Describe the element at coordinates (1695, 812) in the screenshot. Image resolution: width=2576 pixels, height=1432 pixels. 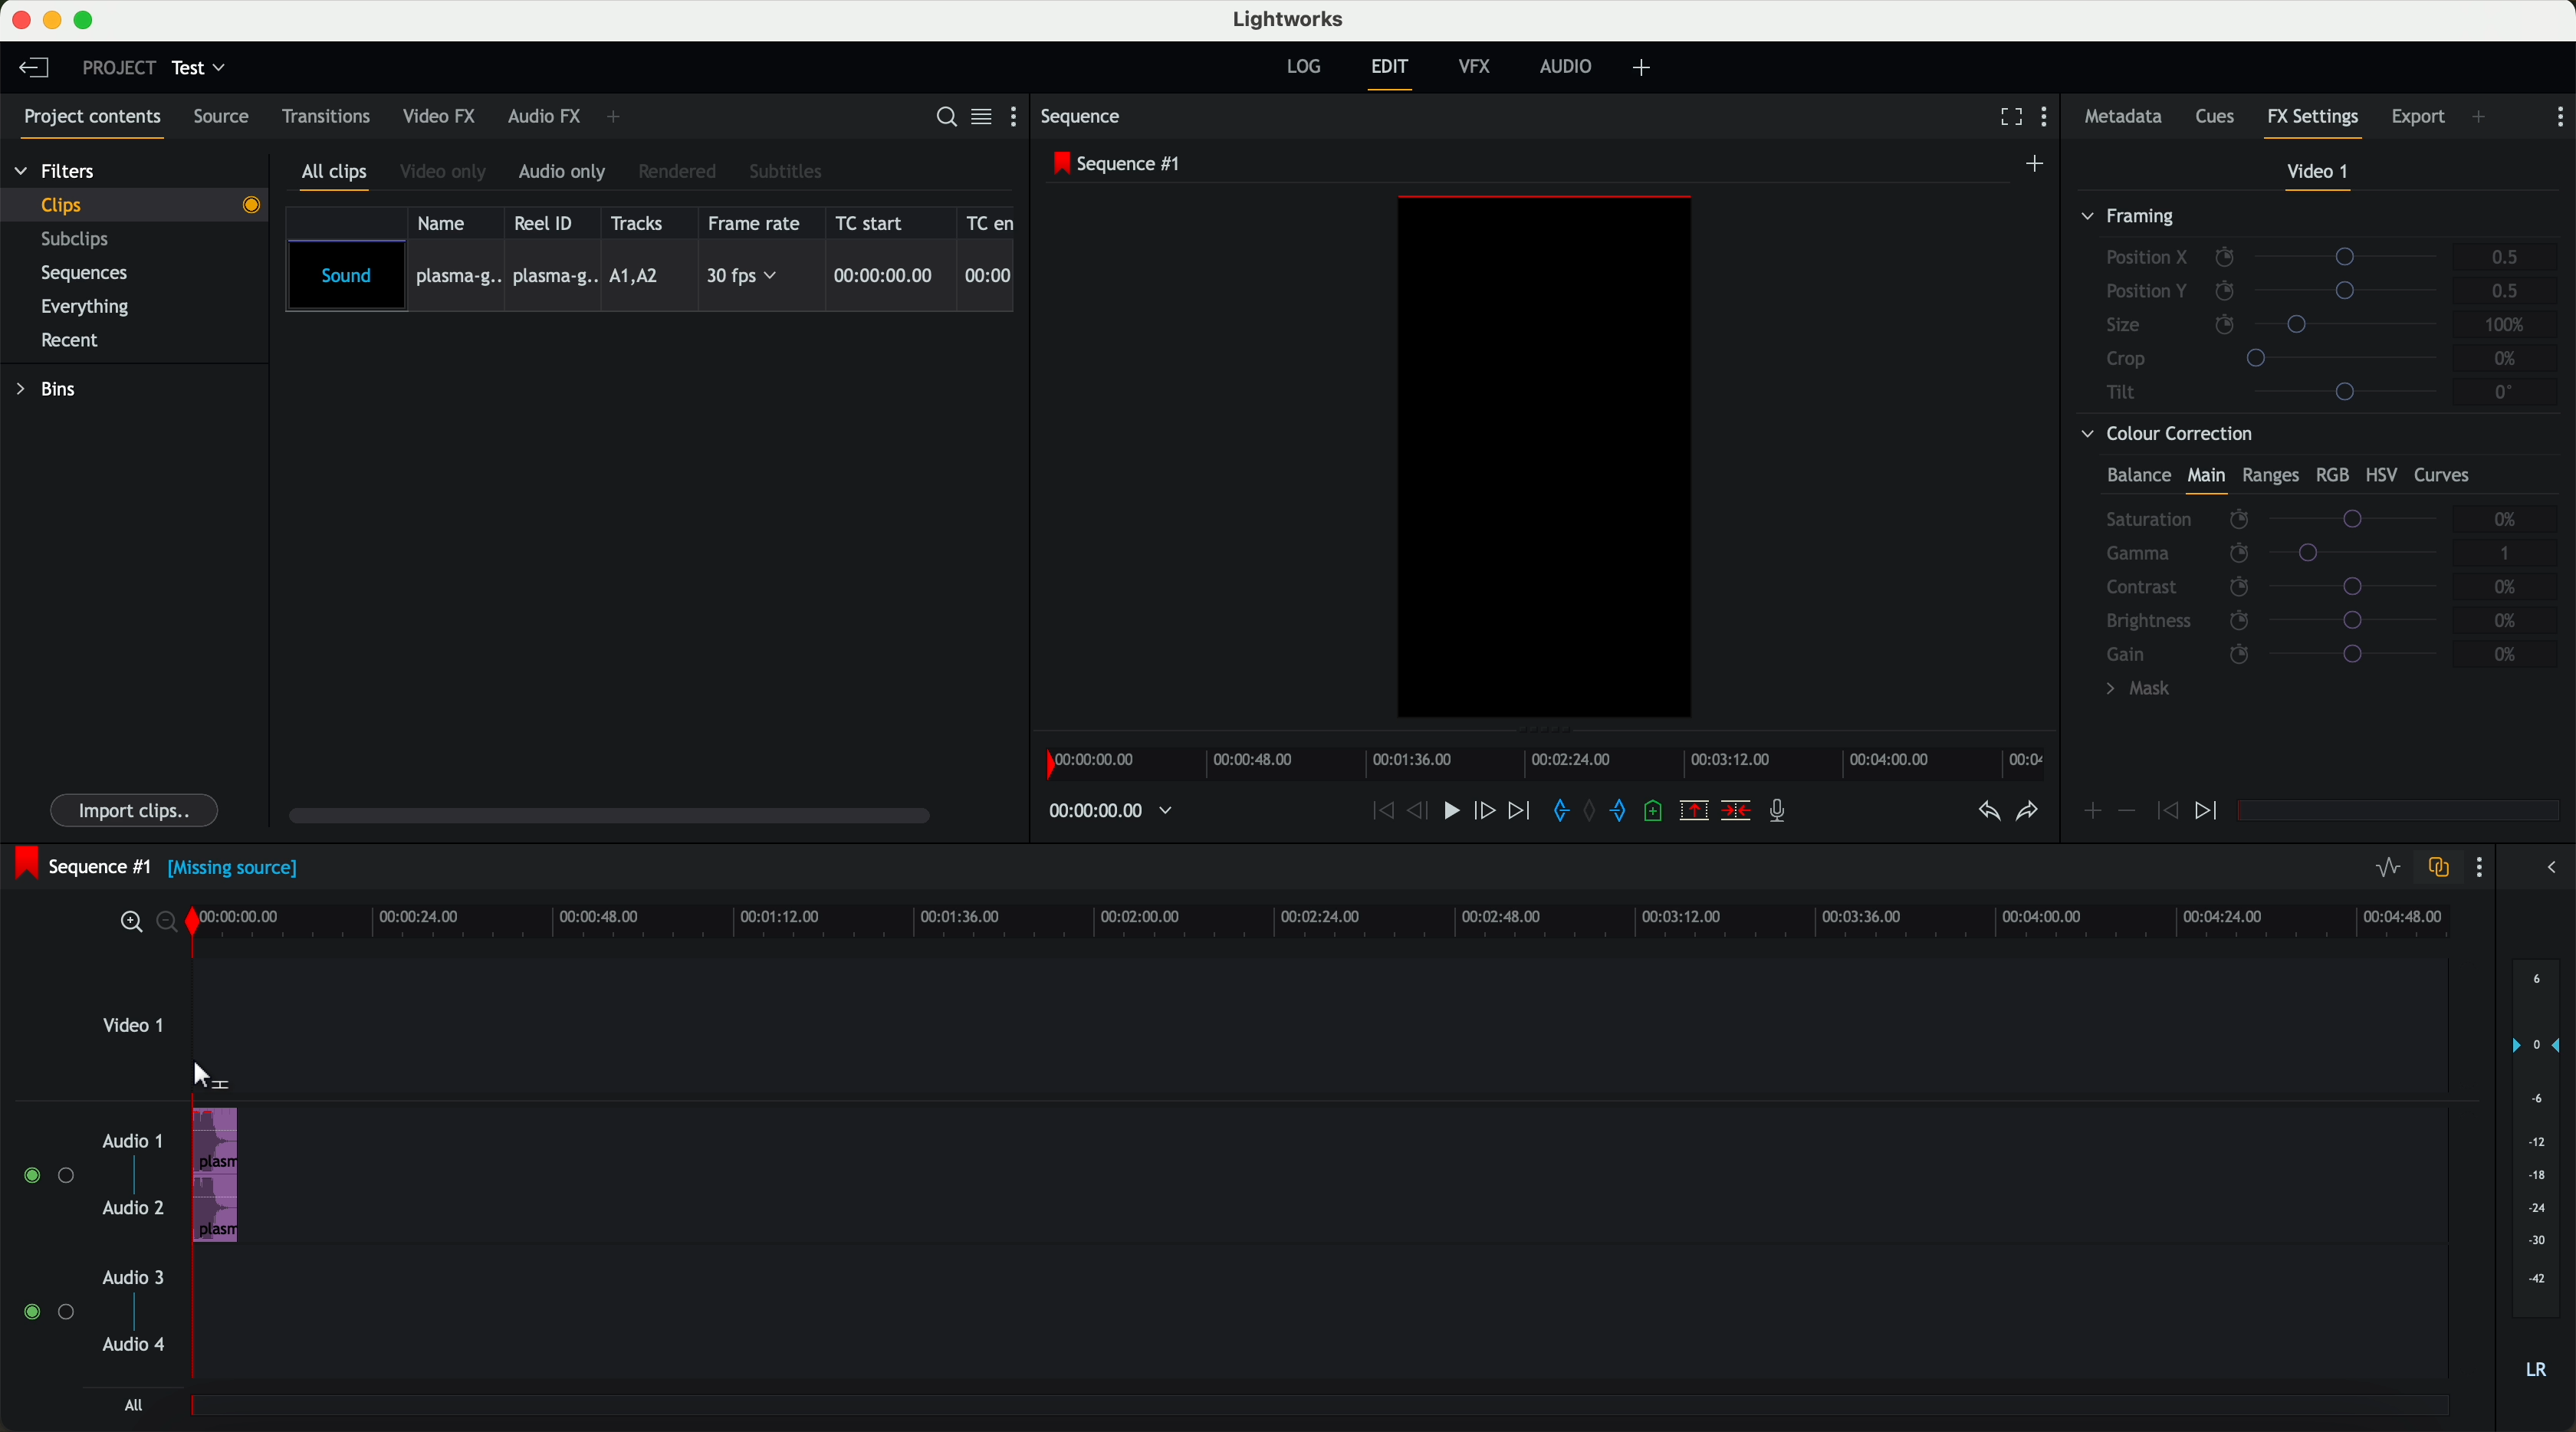
I see `remove the marked section` at that location.